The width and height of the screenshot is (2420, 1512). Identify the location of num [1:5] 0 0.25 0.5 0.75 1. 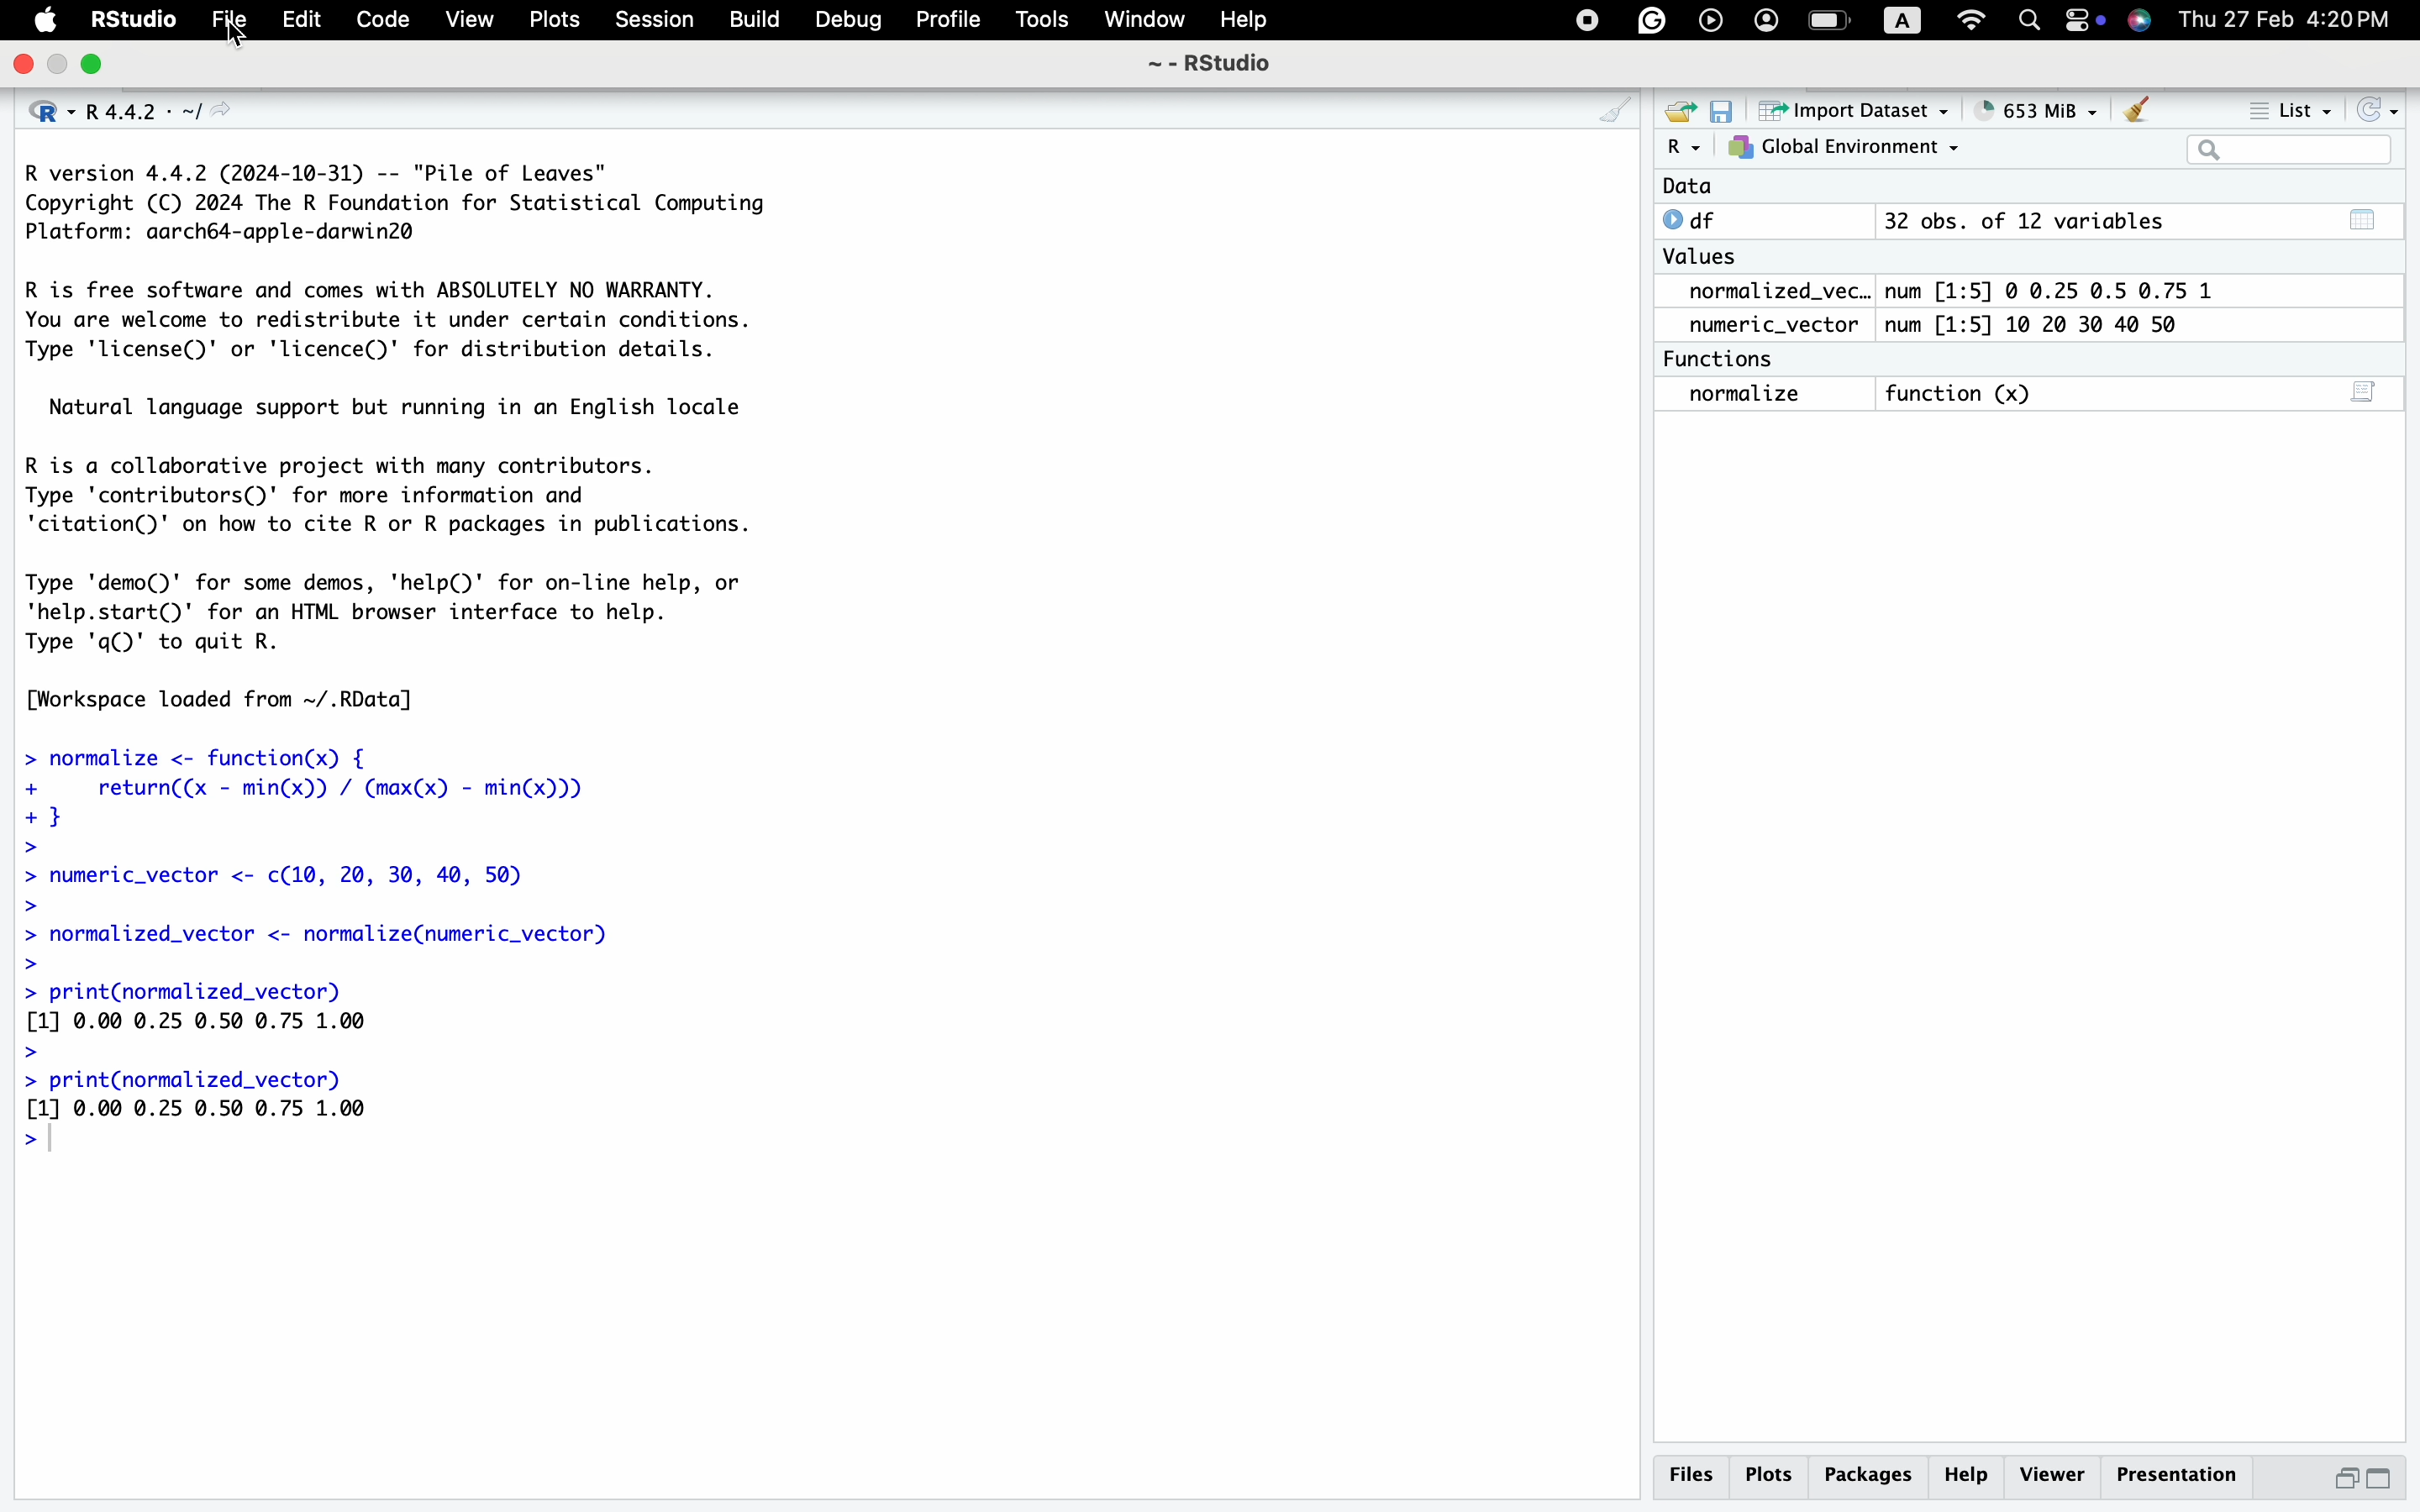
(2055, 291).